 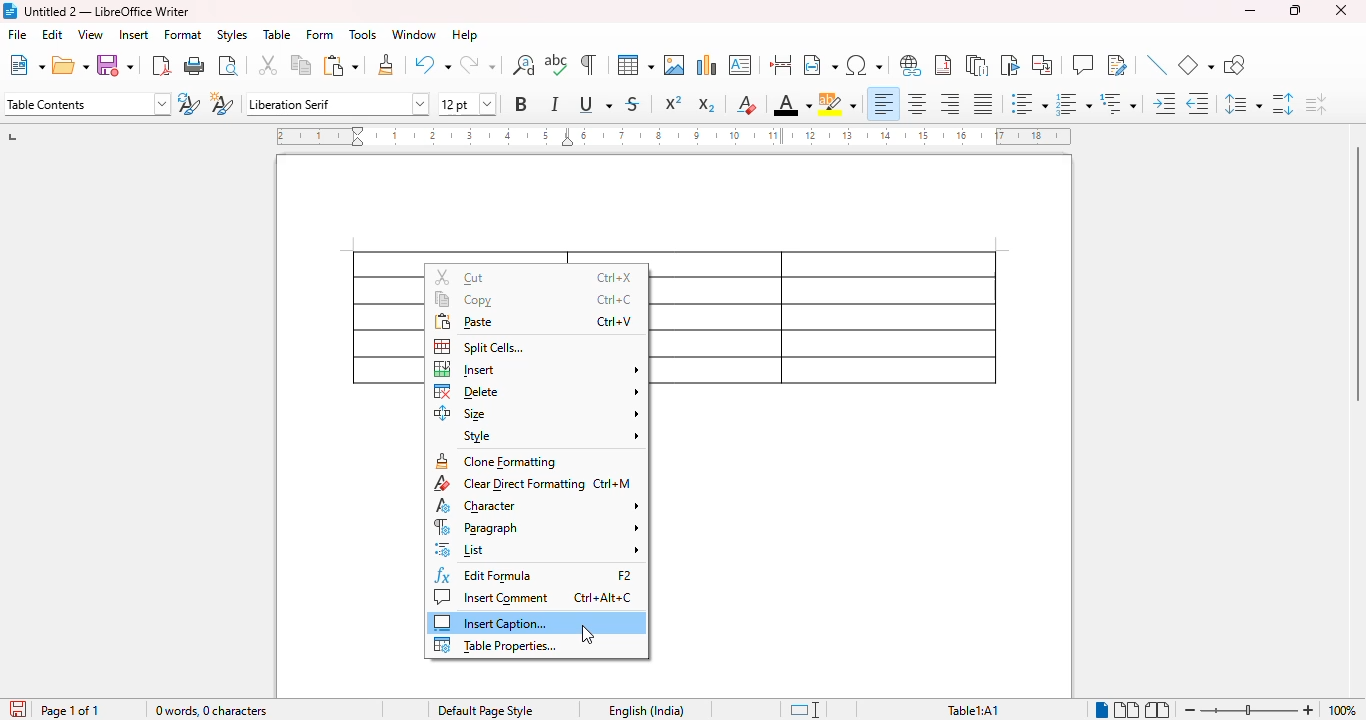 I want to click on help, so click(x=465, y=34).